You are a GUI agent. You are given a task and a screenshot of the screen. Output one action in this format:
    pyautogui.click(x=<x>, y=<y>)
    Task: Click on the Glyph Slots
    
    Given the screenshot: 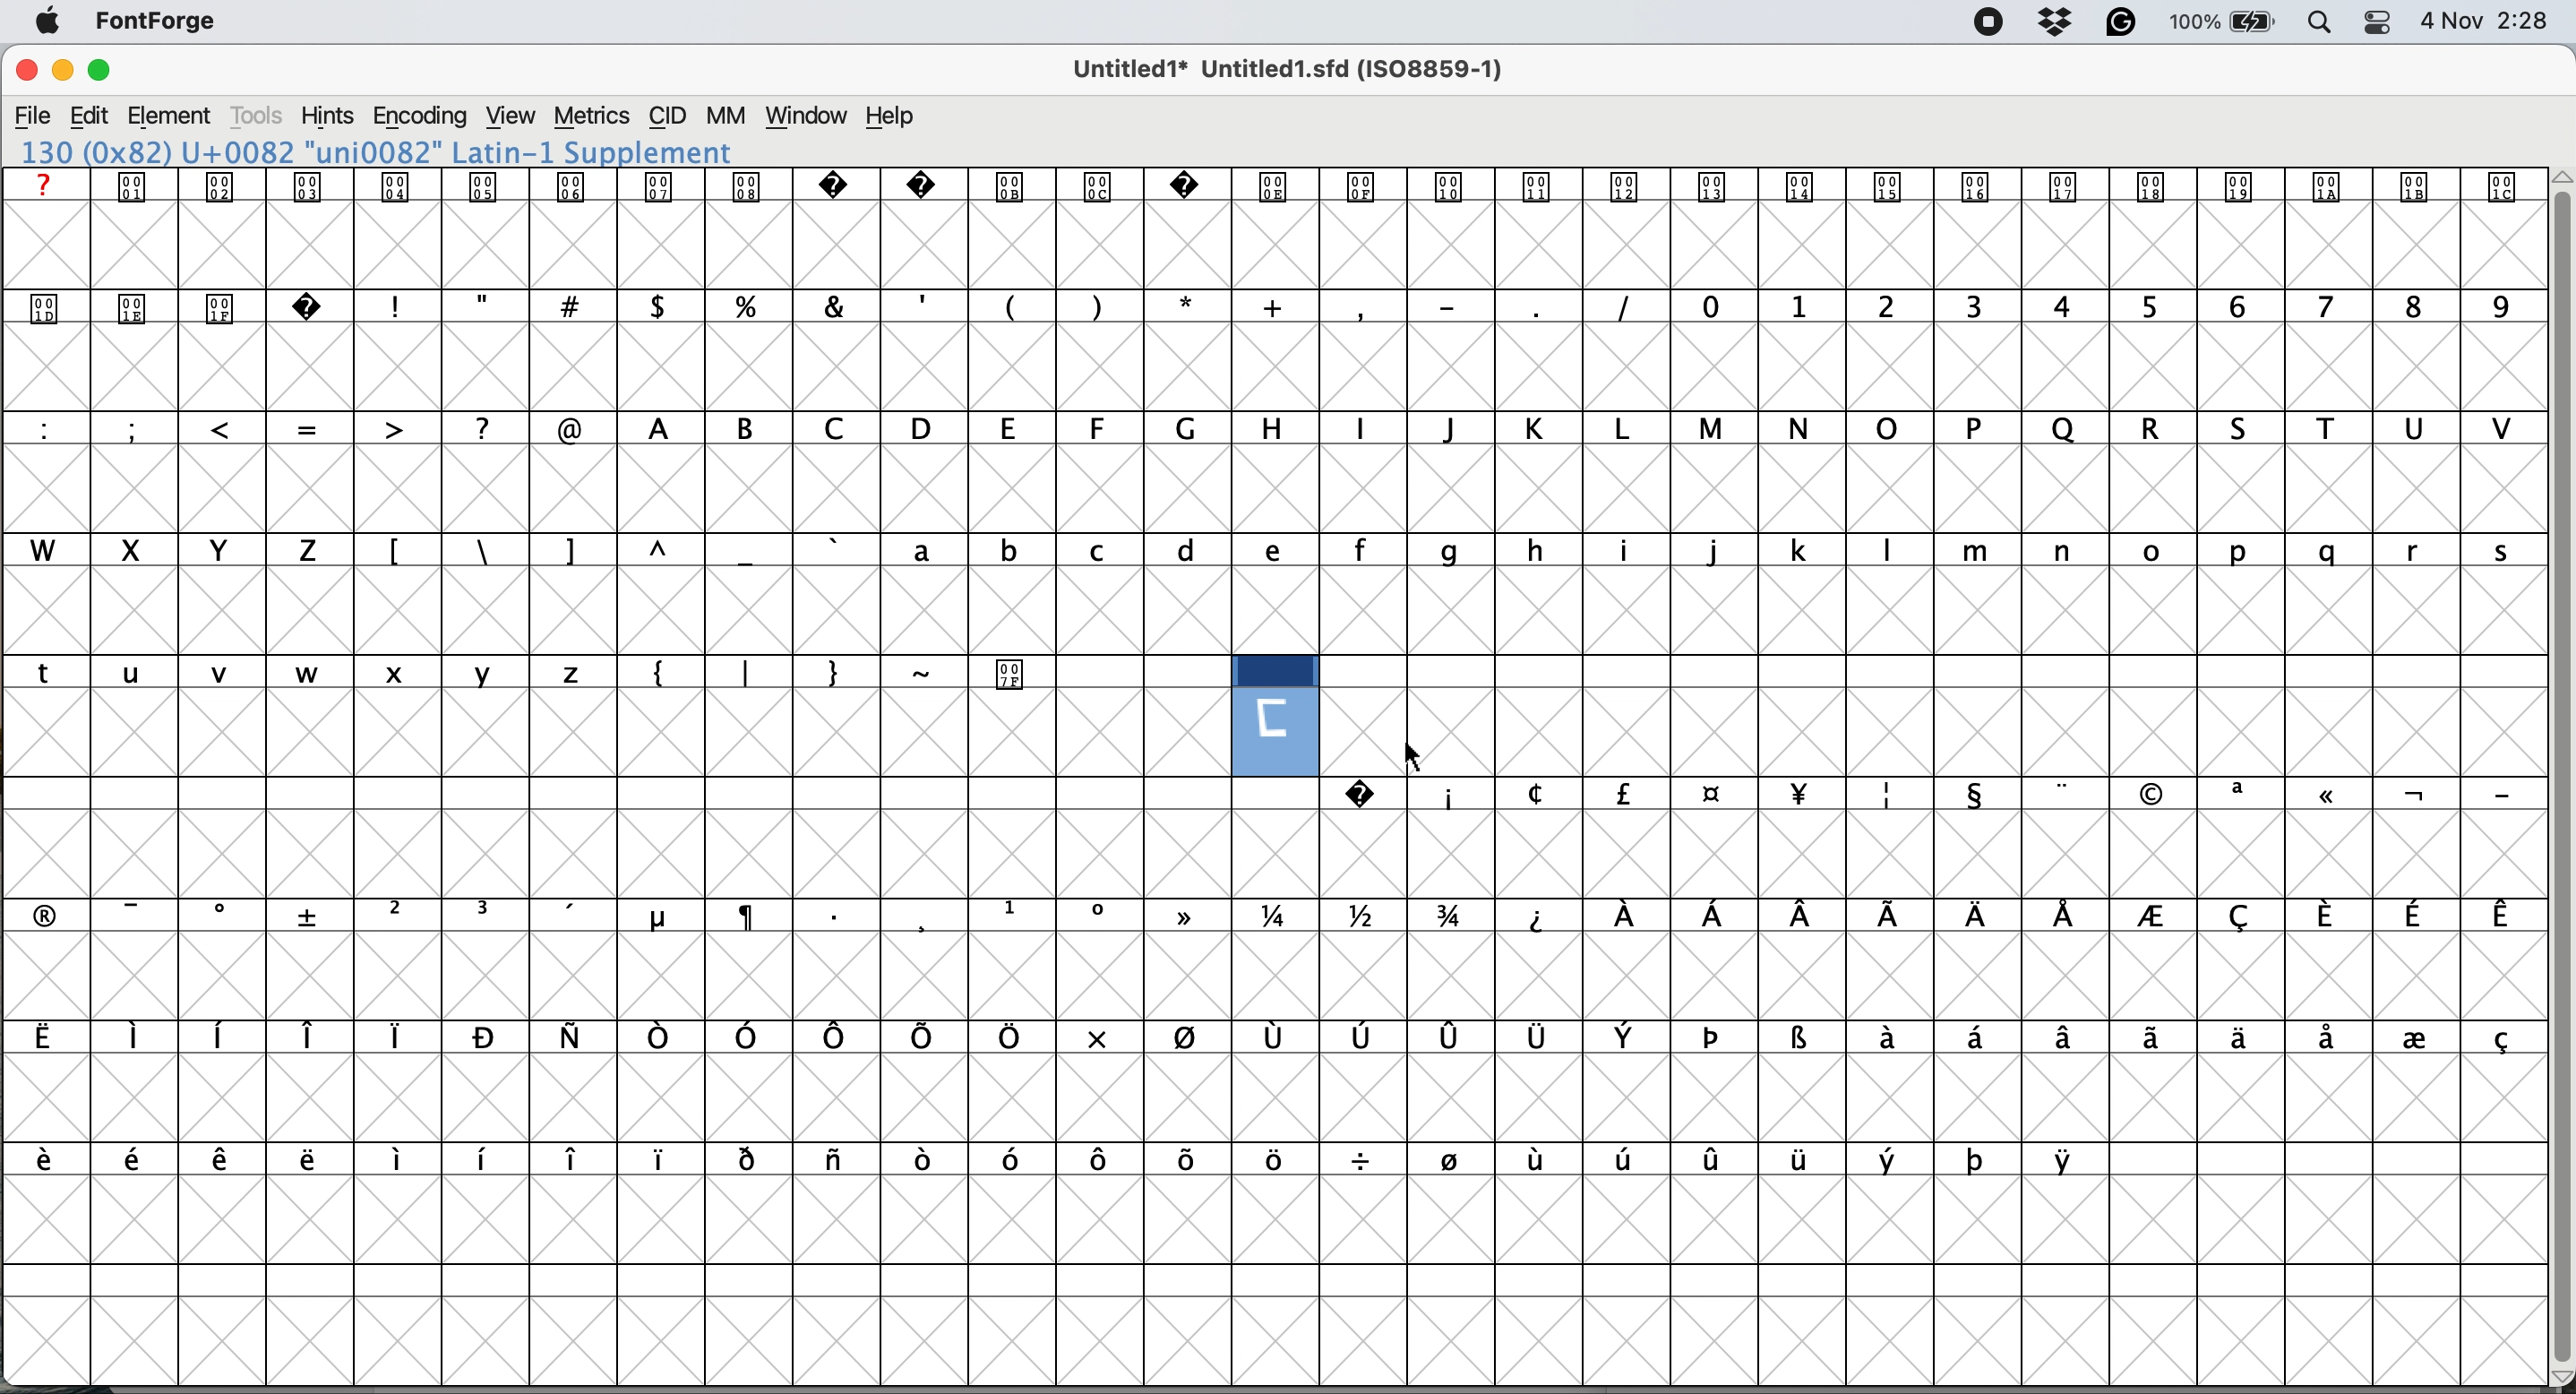 What is the action you would take?
    pyautogui.click(x=1918, y=793)
    